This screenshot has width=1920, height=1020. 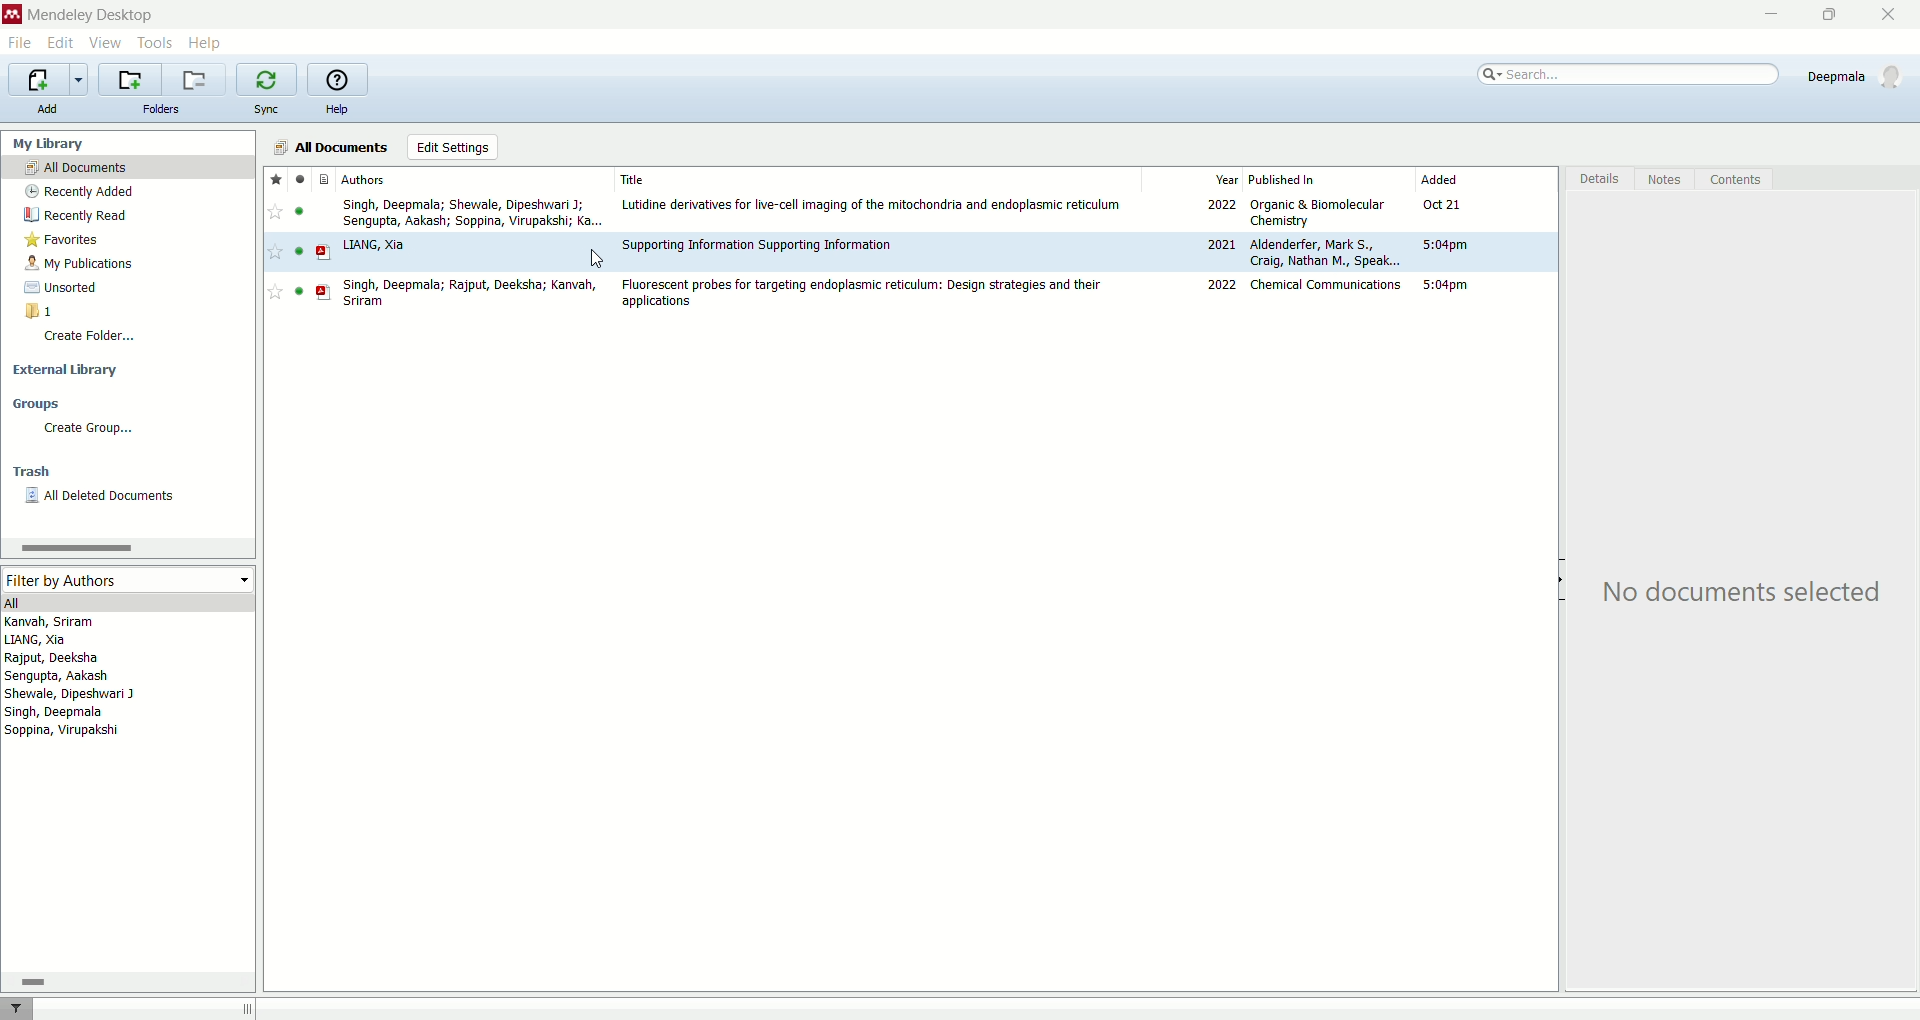 What do you see at coordinates (196, 79) in the screenshot?
I see `remove current folder` at bounding box center [196, 79].